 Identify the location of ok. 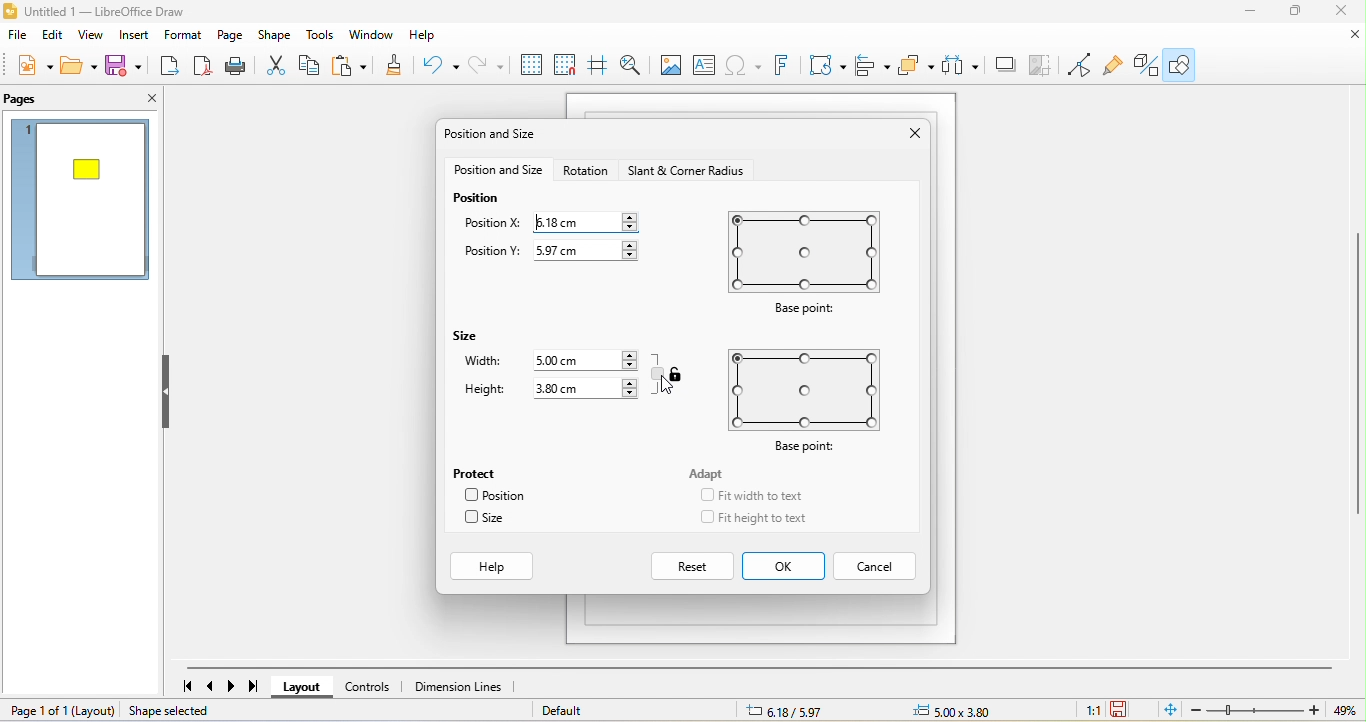
(786, 566).